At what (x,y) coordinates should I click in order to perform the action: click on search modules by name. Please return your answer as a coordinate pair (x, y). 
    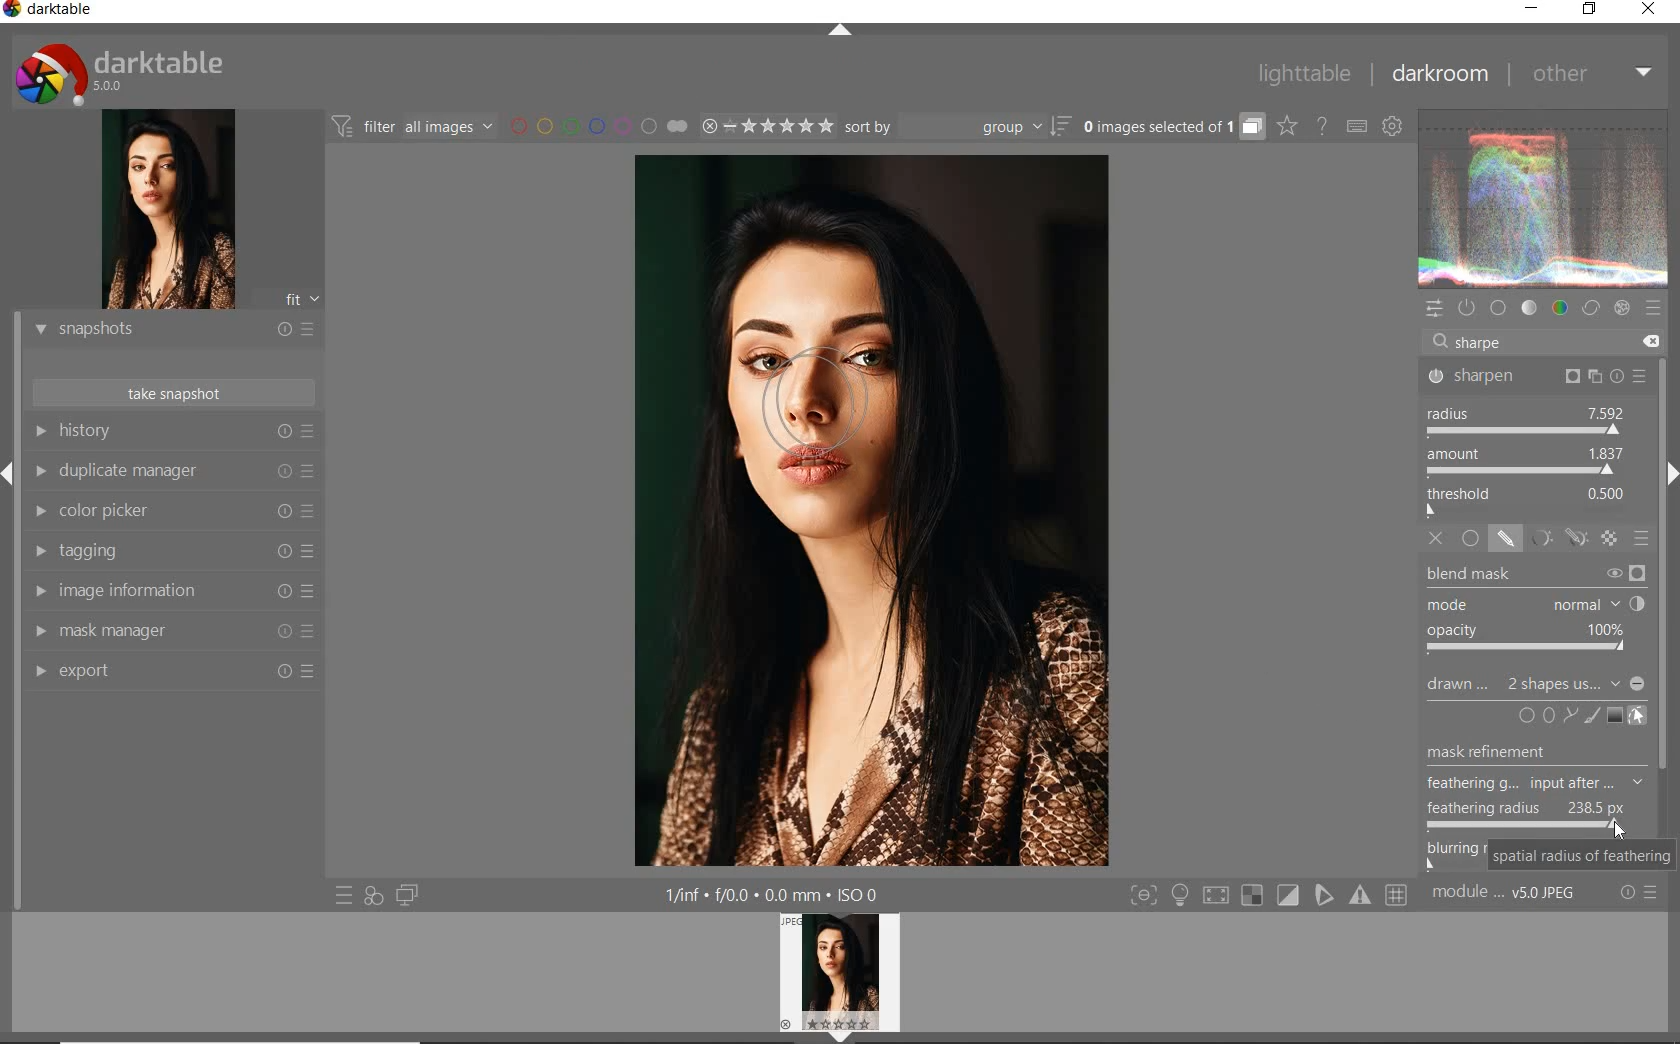
    Looking at the image, I should click on (1544, 341).